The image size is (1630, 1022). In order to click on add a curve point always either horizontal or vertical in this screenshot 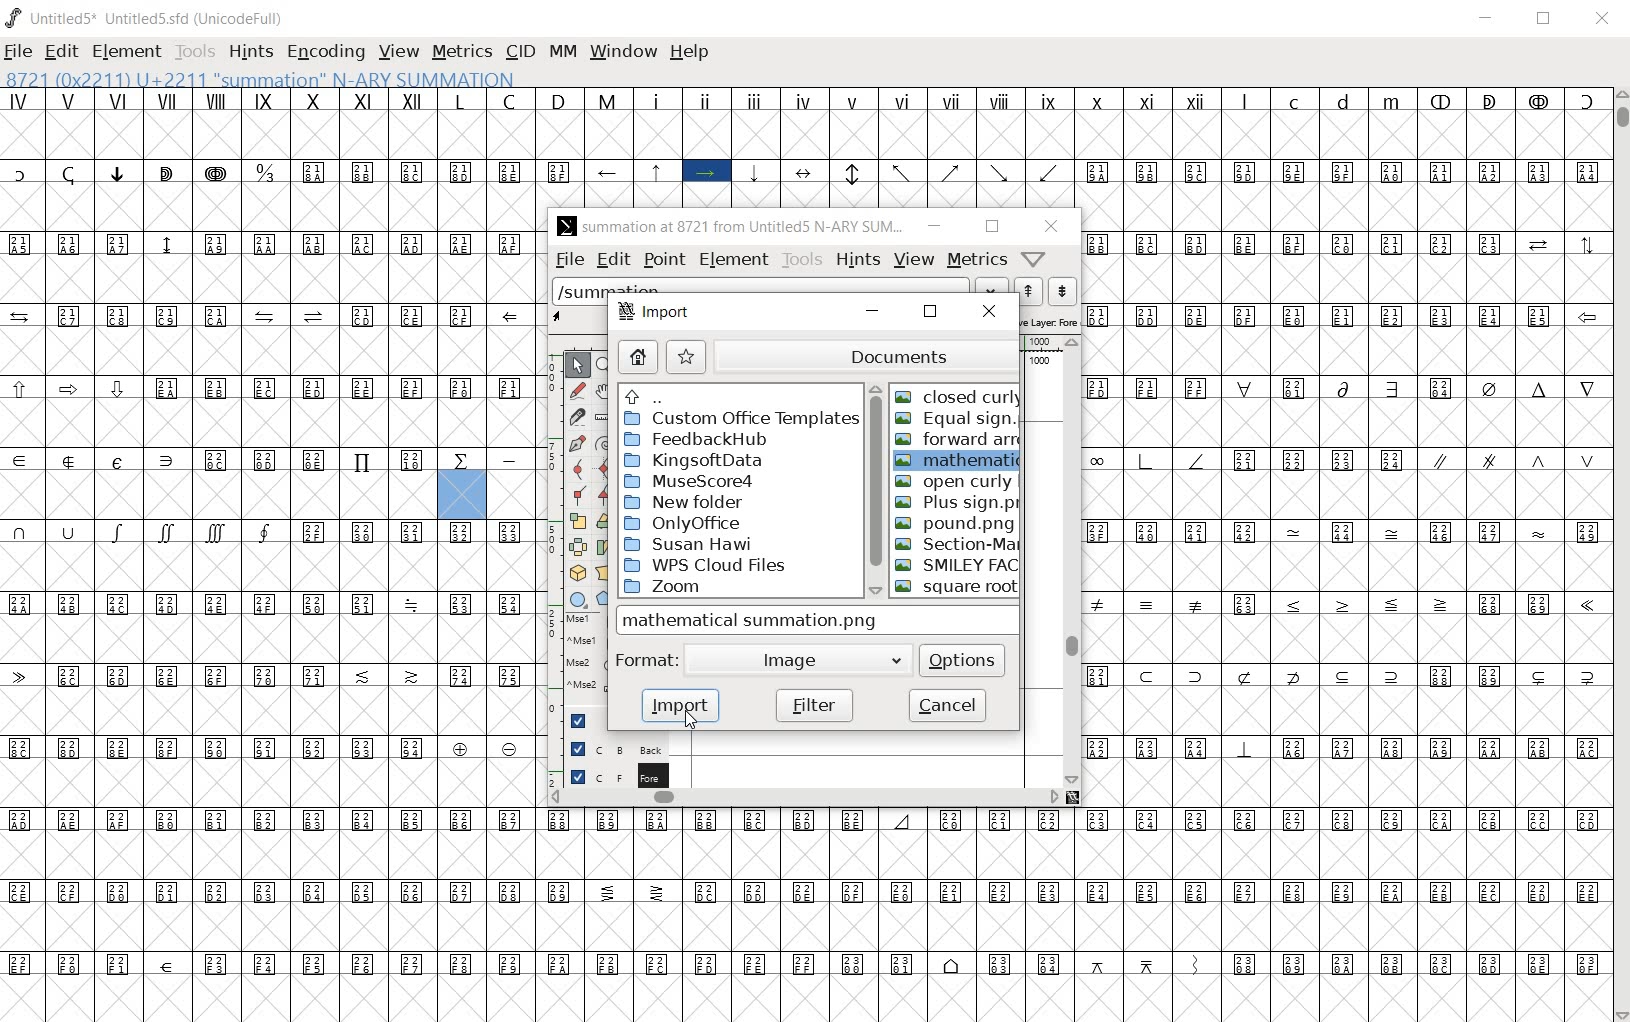, I will do `click(577, 468)`.